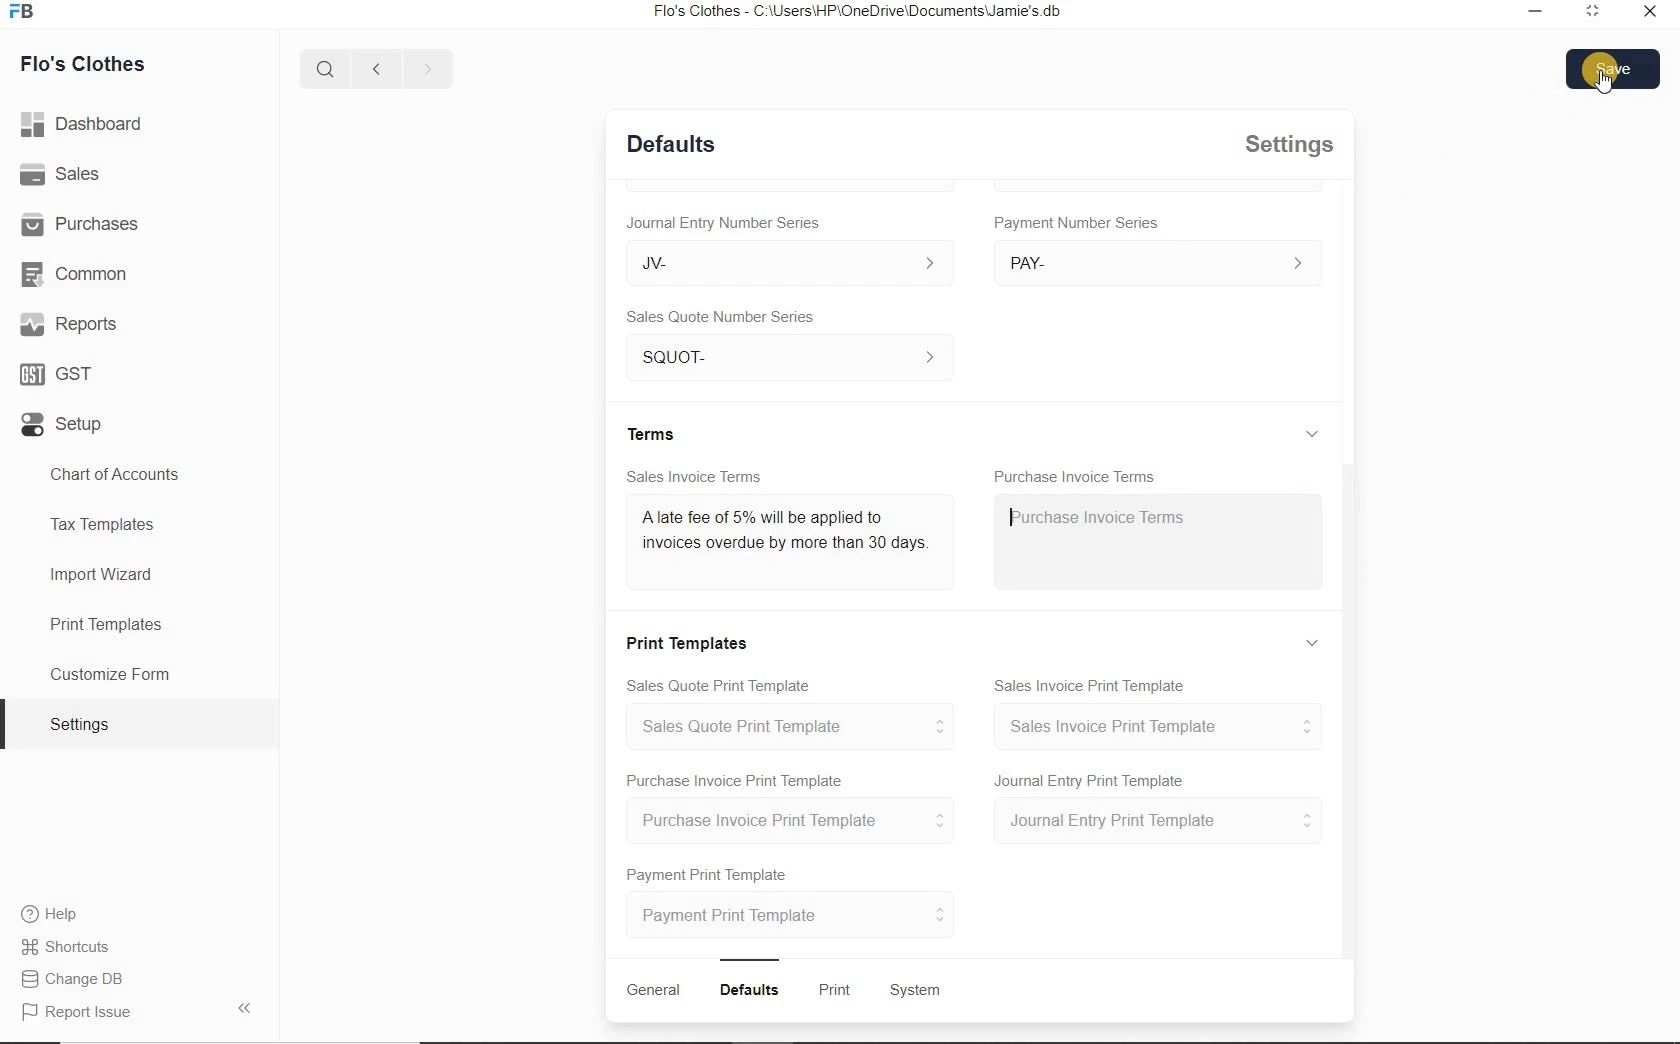 This screenshot has width=1680, height=1044. I want to click on Common, so click(79, 275).